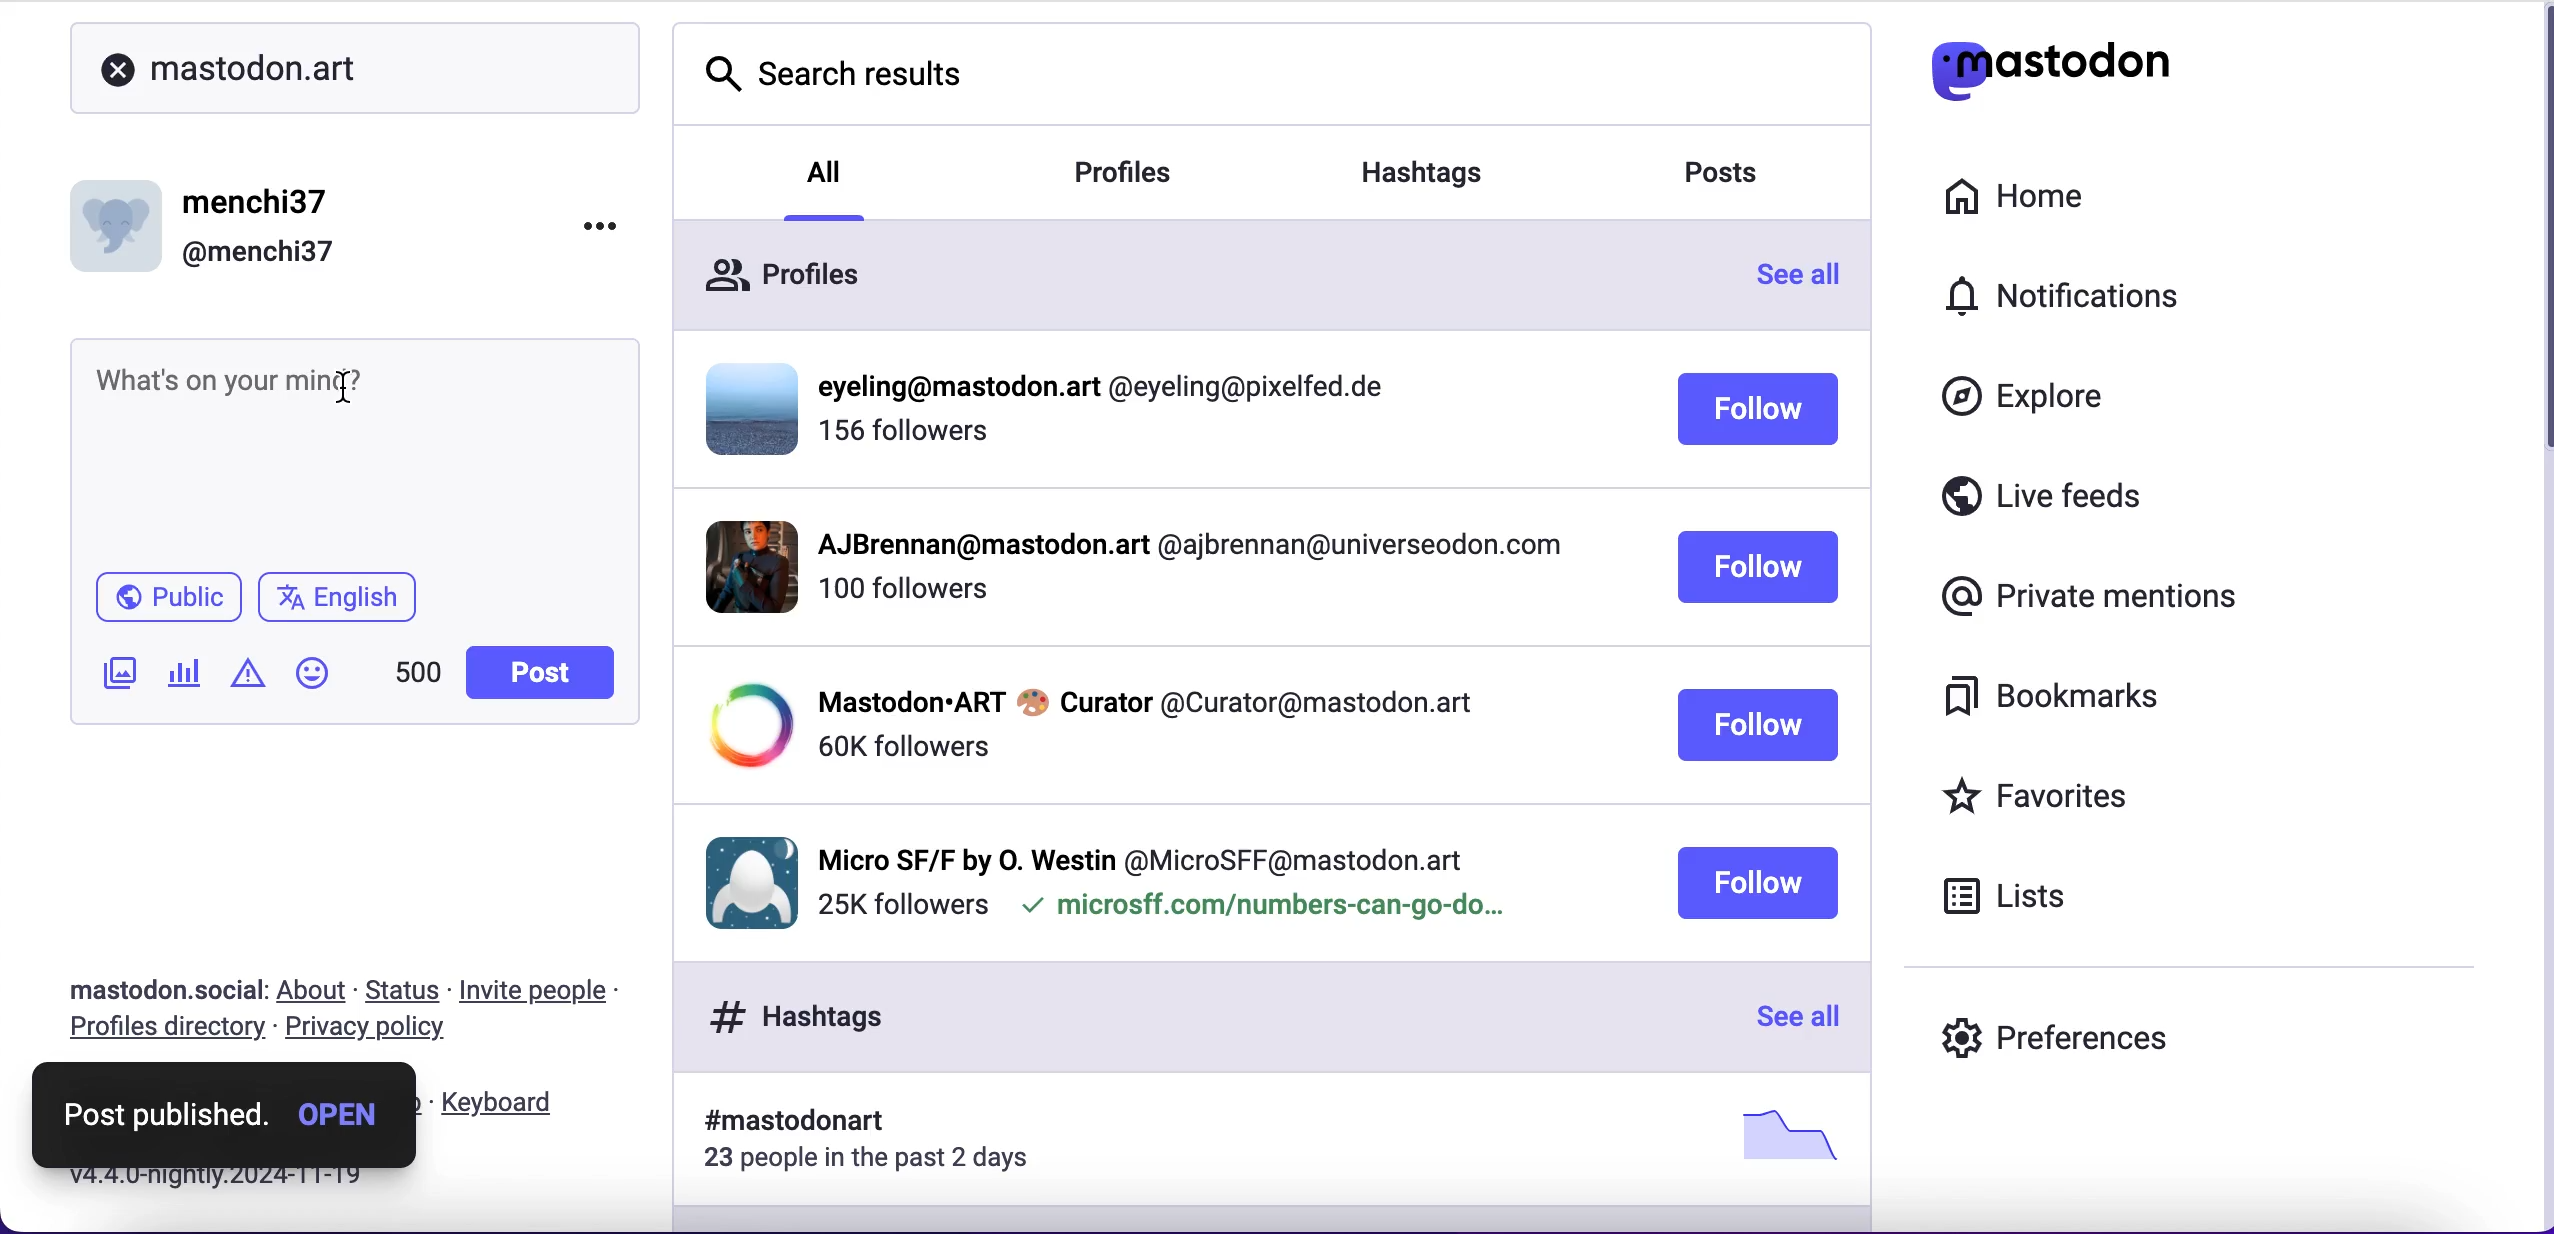 The image size is (2554, 1234). What do you see at coordinates (1758, 412) in the screenshot?
I see `follow` at bounding box center [1758, 412].